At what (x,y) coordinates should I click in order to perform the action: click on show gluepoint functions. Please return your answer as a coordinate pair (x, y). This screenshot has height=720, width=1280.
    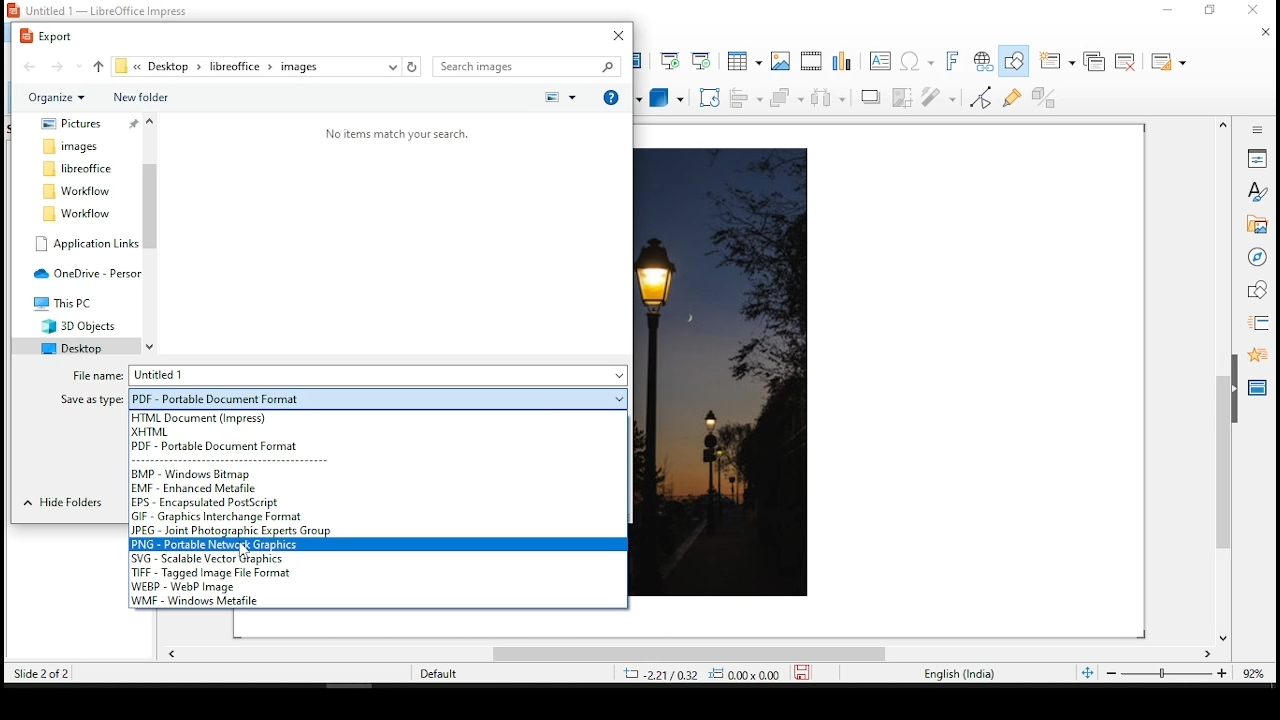
    Looking at the image, I should click on (1014, 98).